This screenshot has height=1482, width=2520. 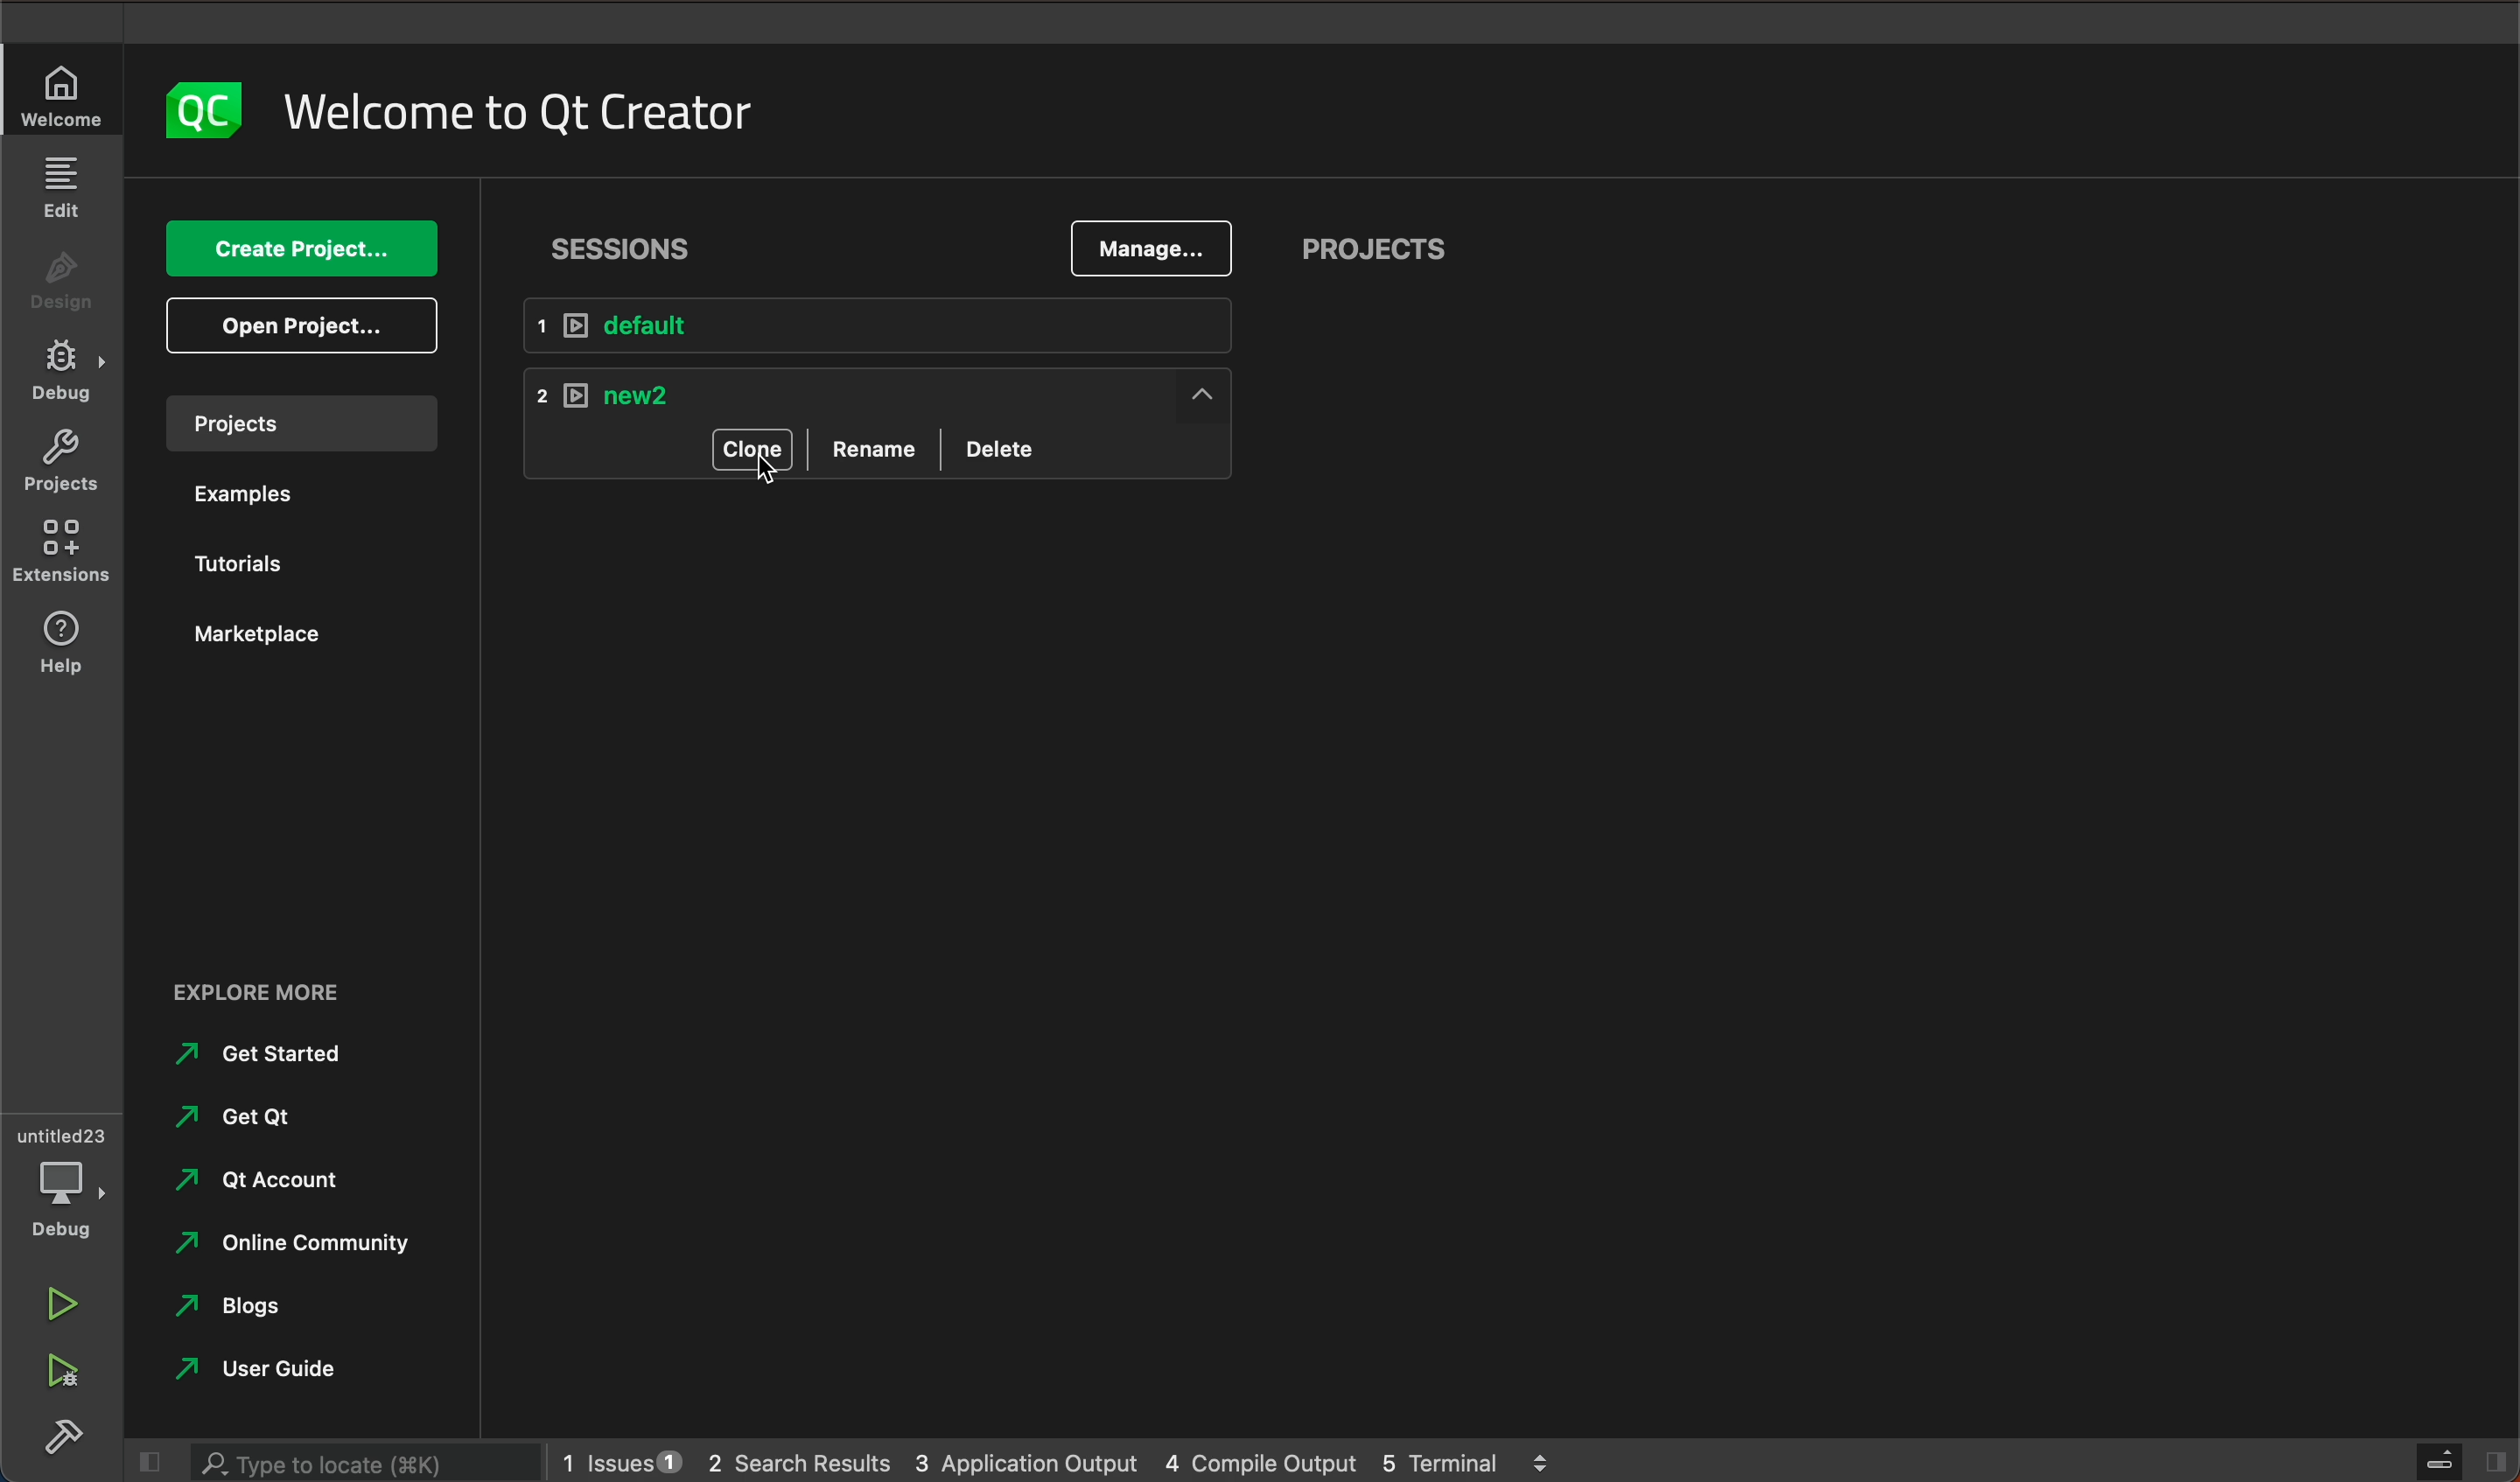 I want to click on run debug, so click(x=59, y=1366).